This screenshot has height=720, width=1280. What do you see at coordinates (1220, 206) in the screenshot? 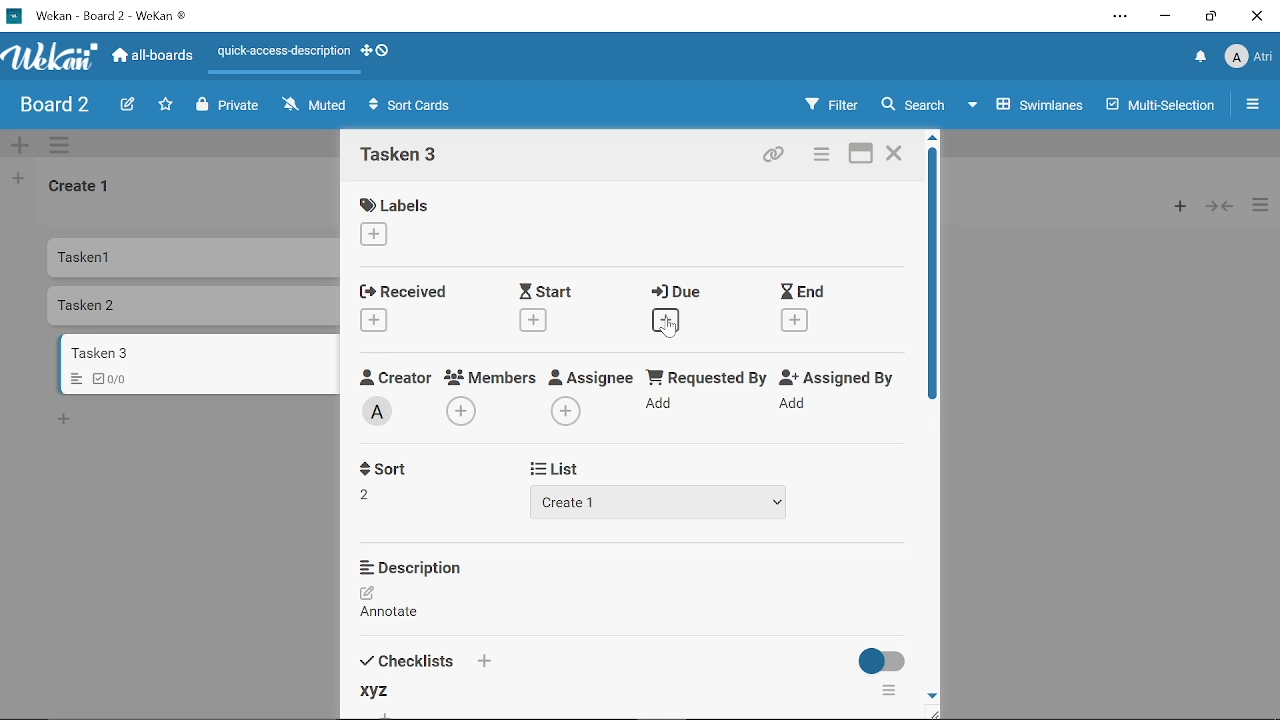
I see `Collapse` at bounding box center [1220, 206].